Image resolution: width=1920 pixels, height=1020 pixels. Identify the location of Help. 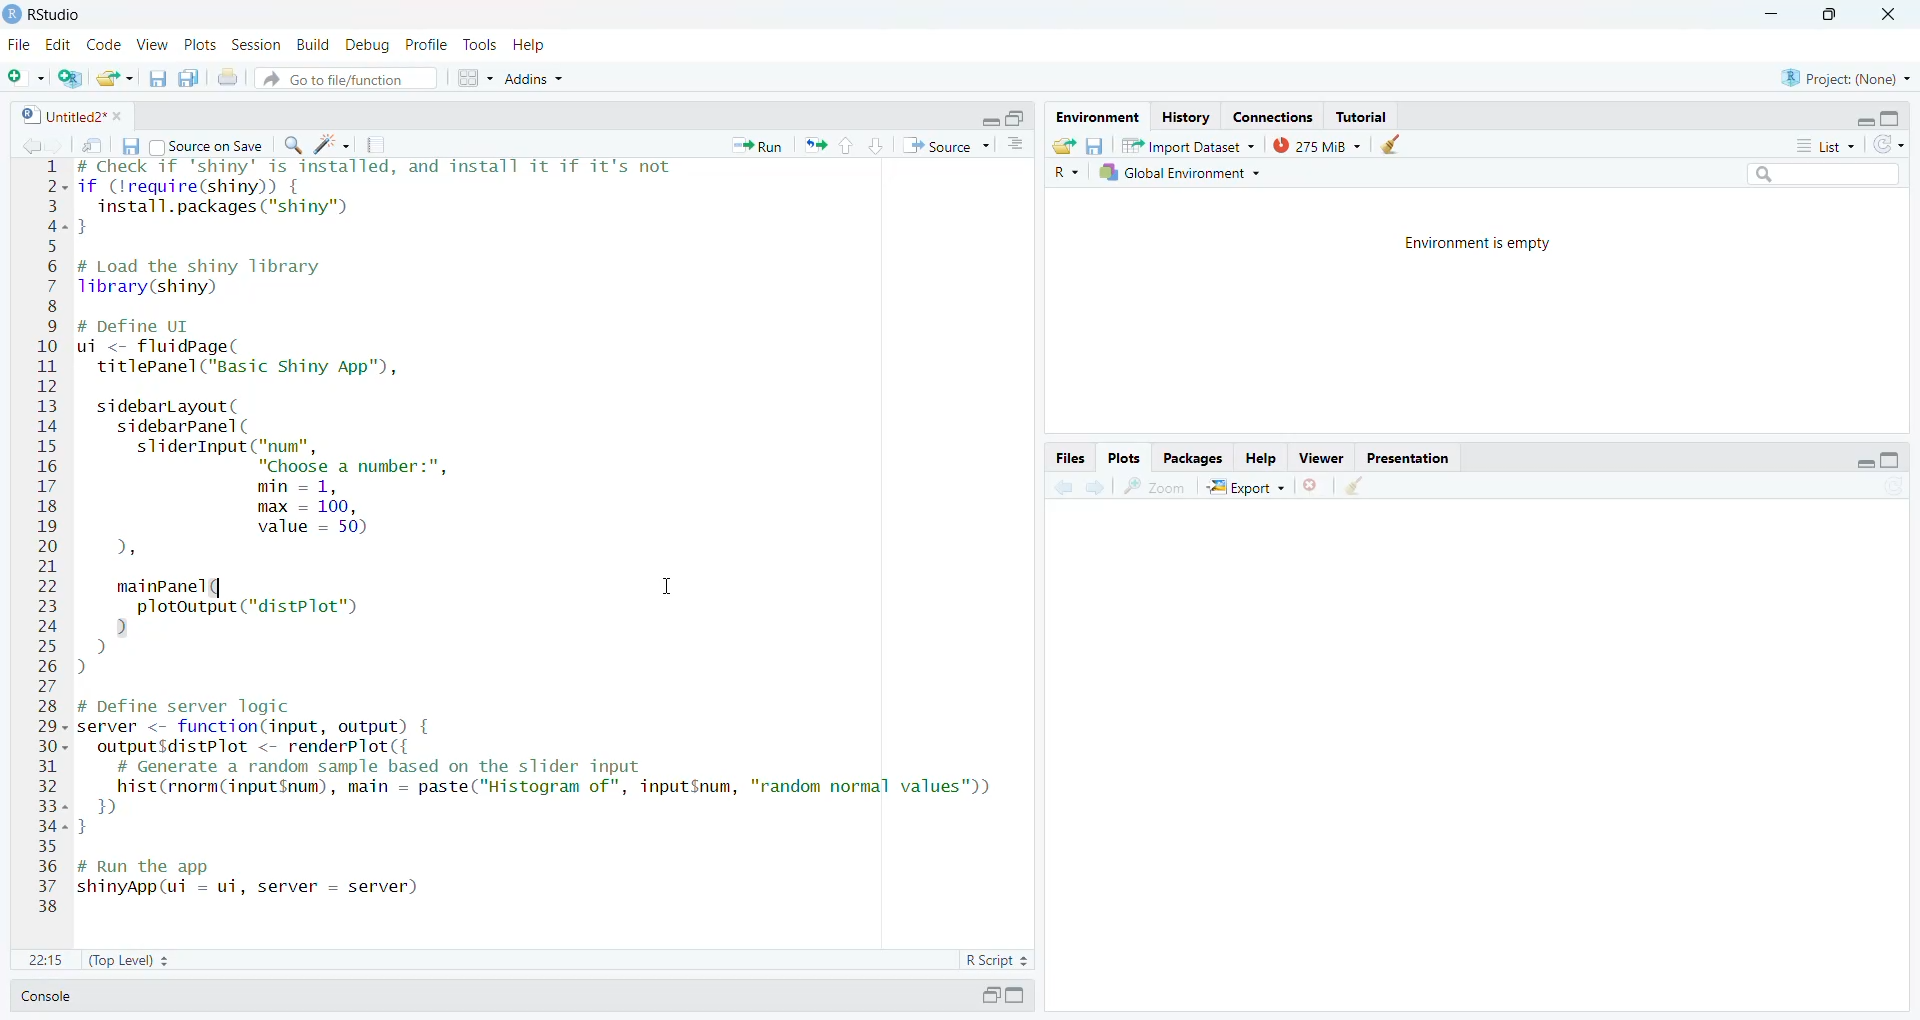
(1260, 459).